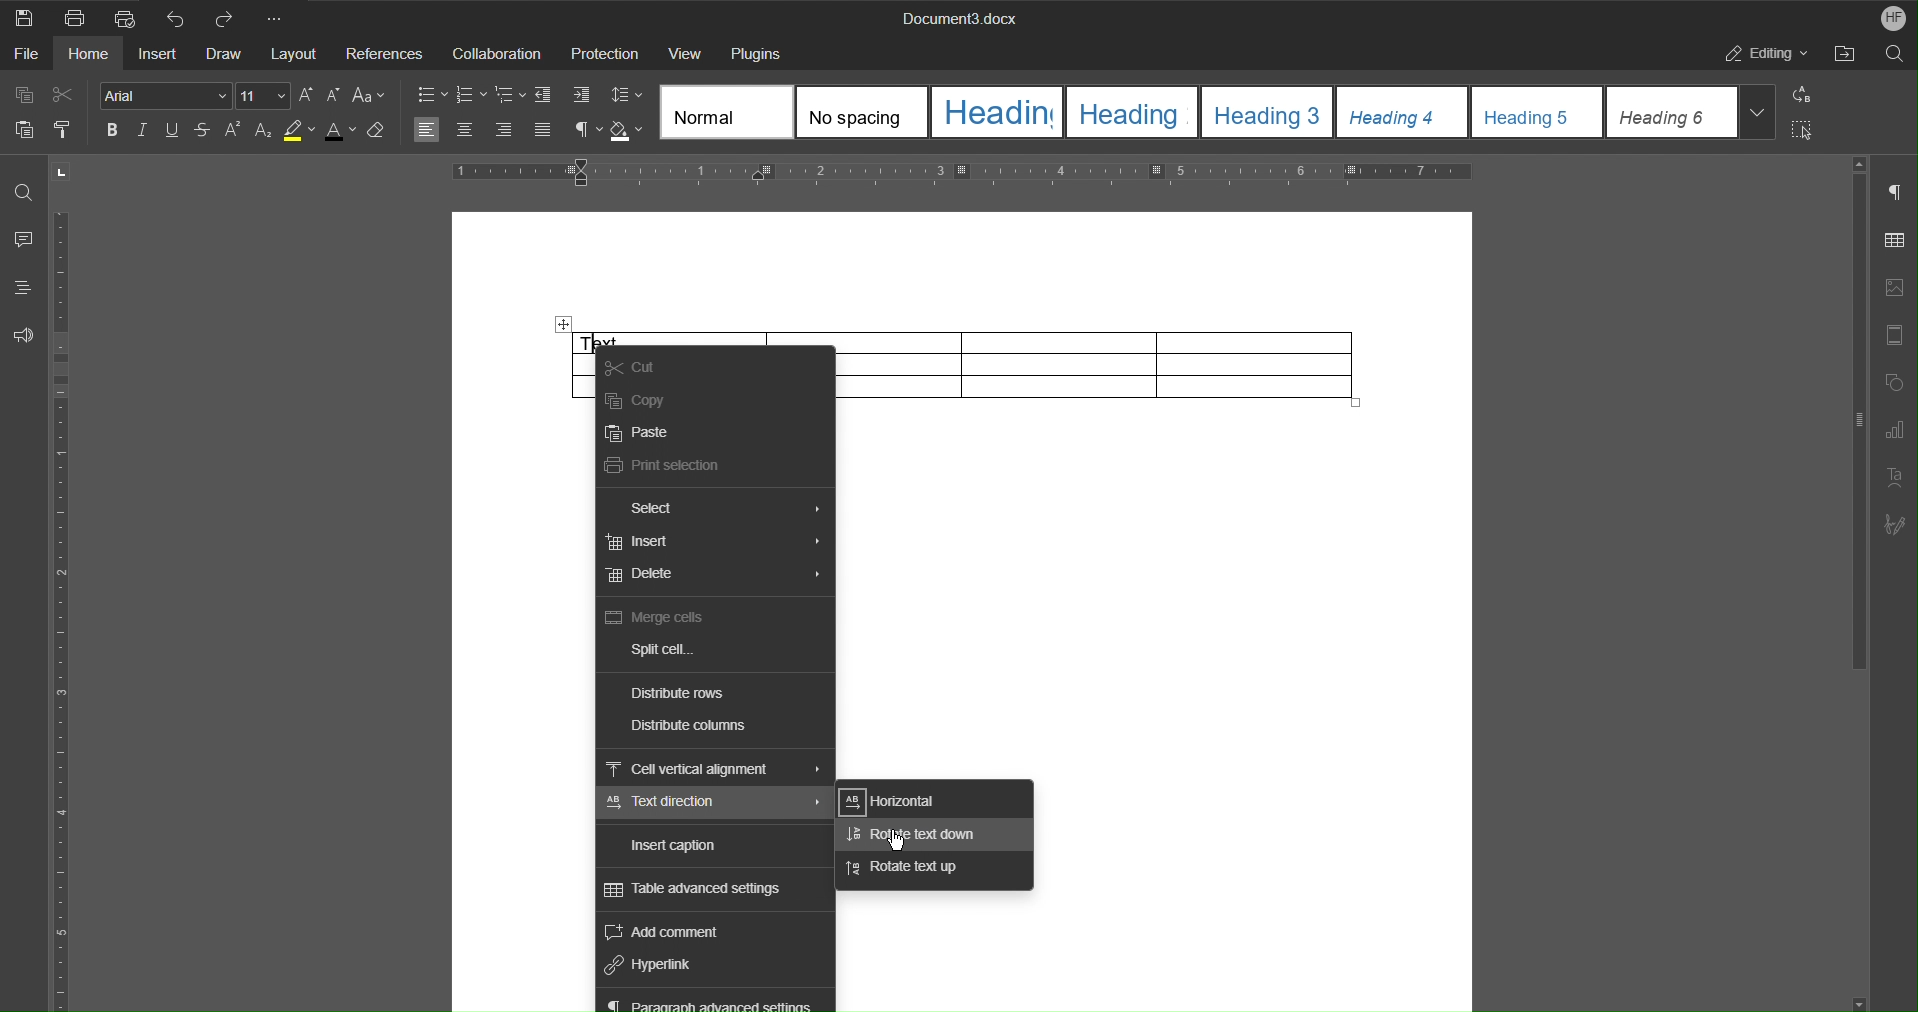 The height and width of the screenshot is (1012, 1918). I want to click on Print, so click(663, 467).